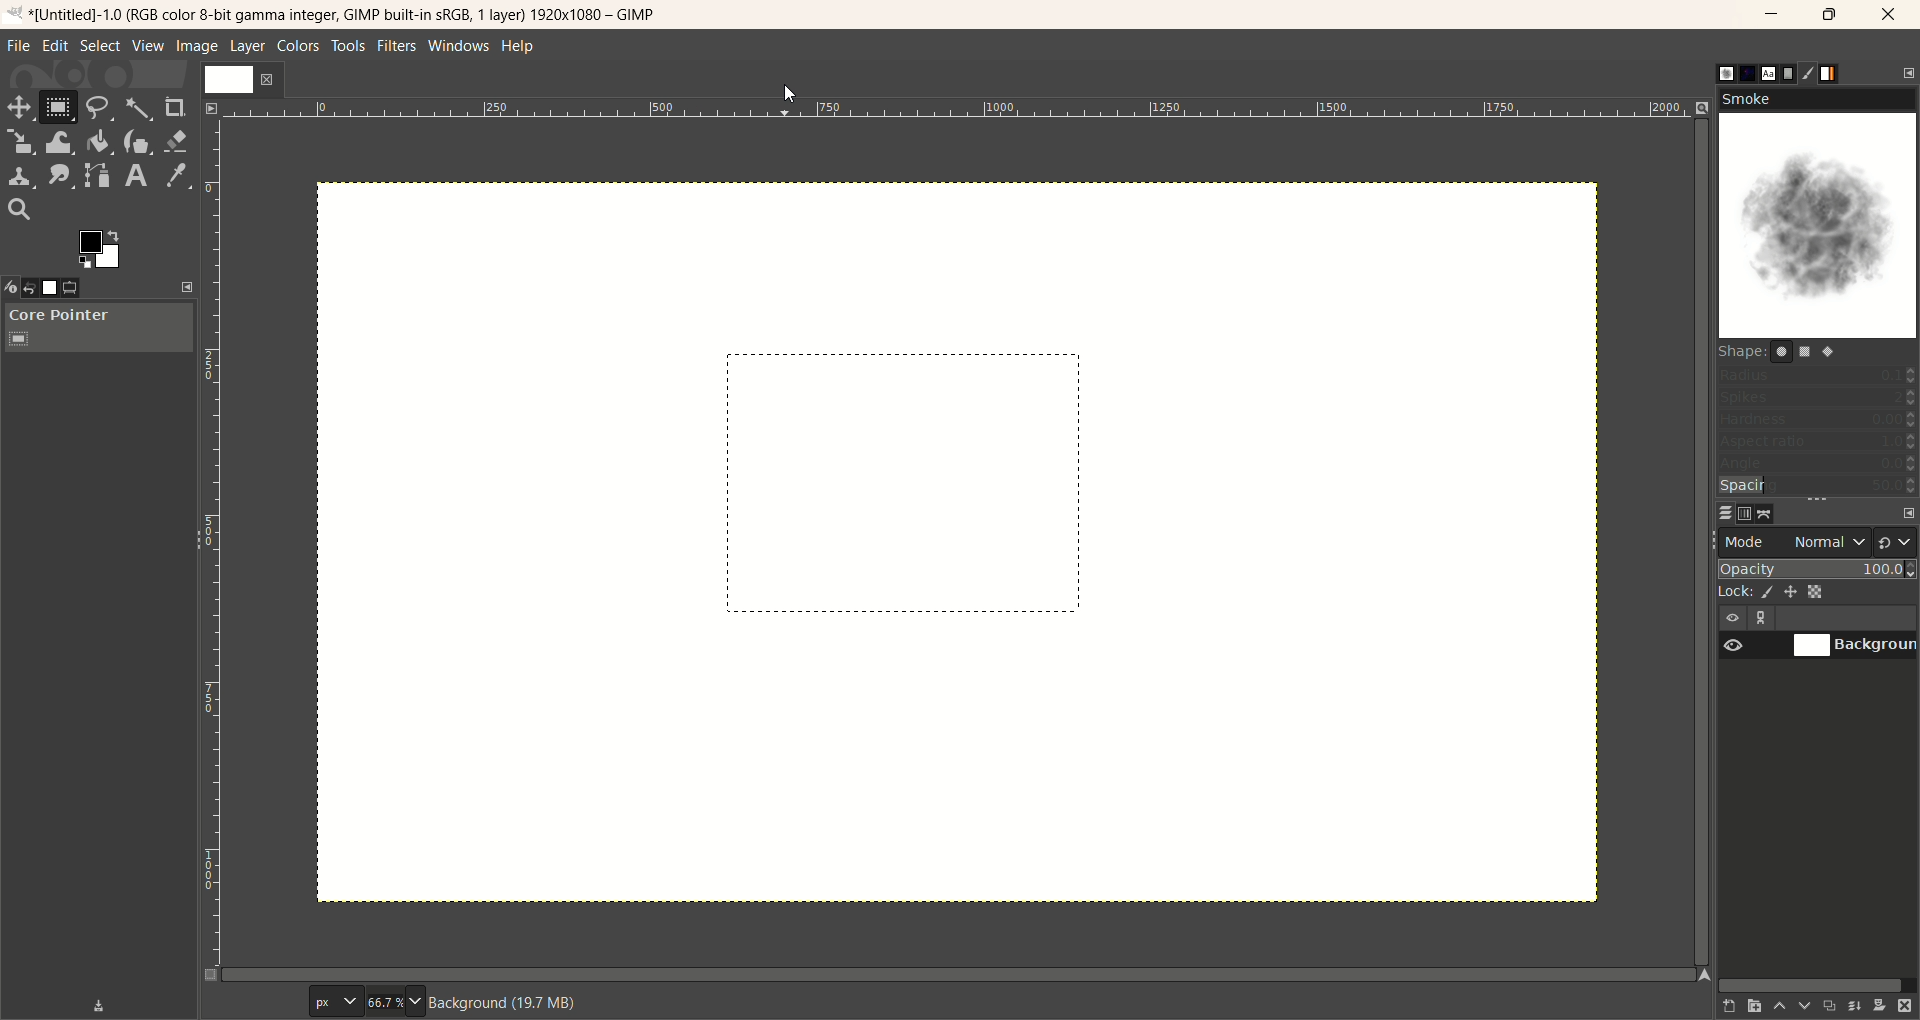 The width and height of the screenshot is (1920, 1020). I want to click on scale bar, so click(220, 545).